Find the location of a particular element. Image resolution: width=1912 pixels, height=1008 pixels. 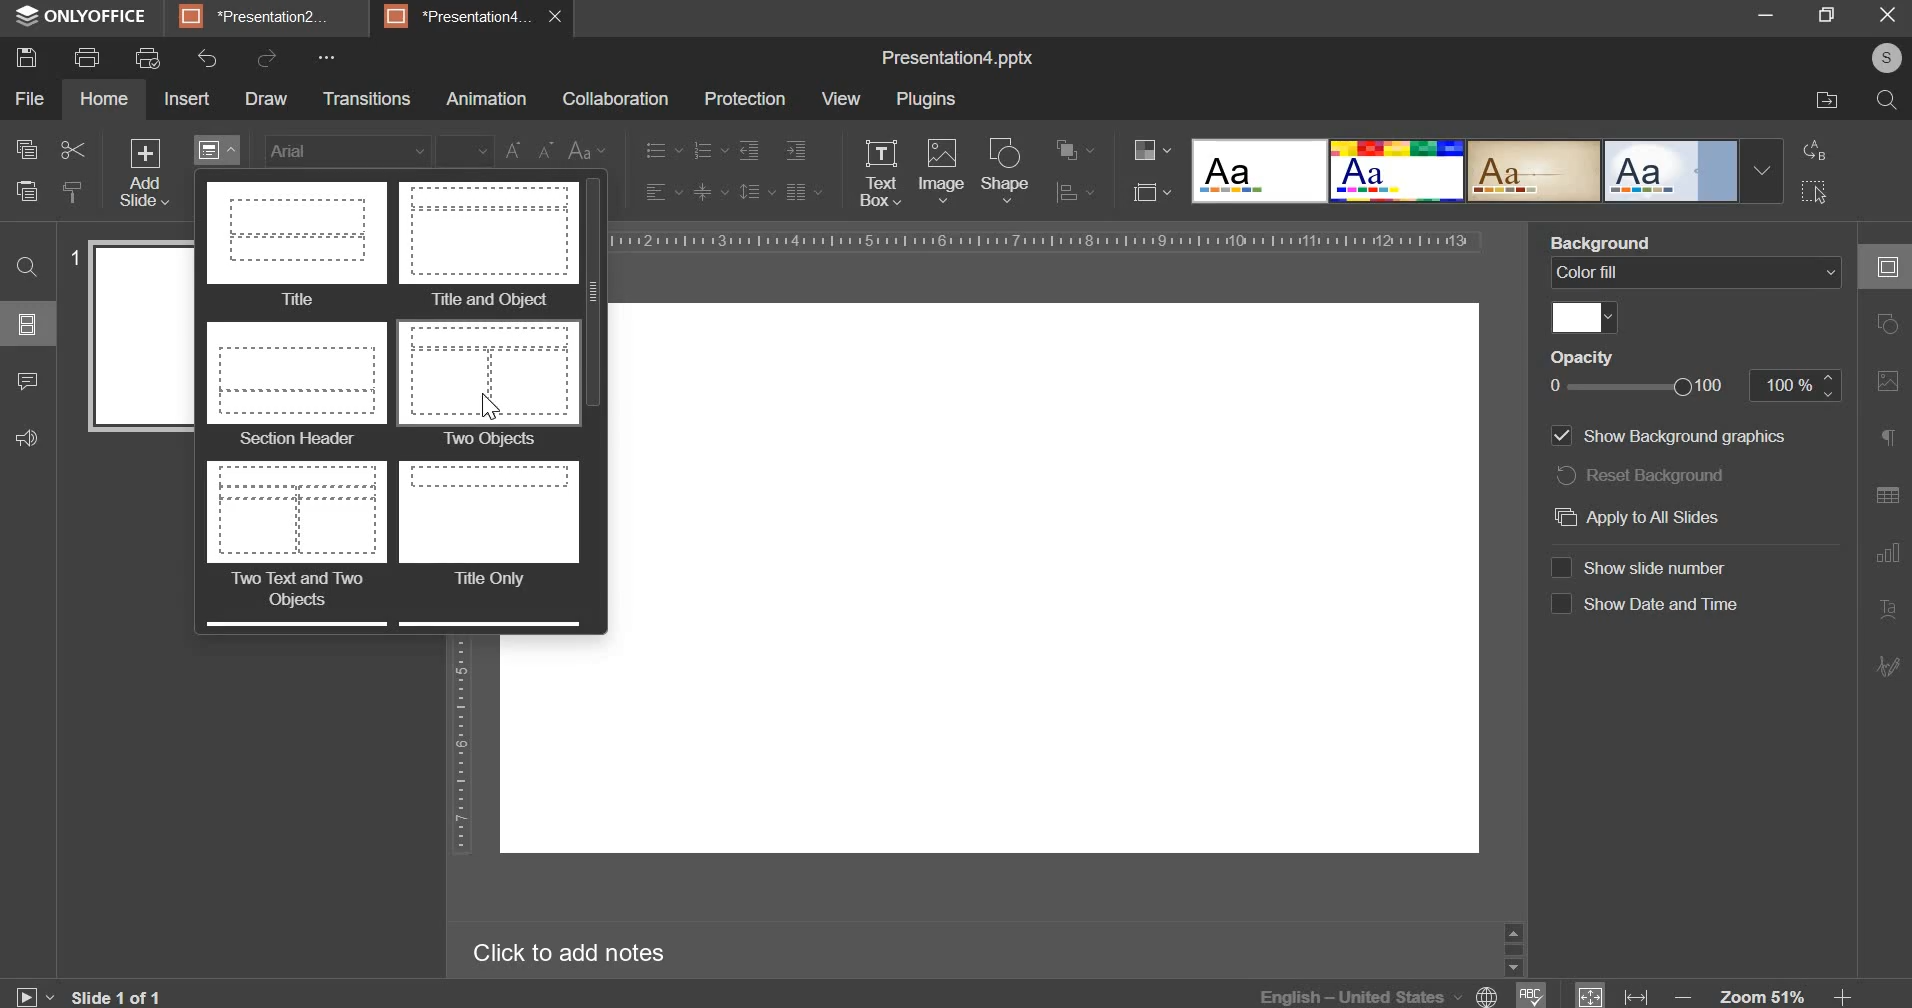

title & object is located at coordinates (487, 245).